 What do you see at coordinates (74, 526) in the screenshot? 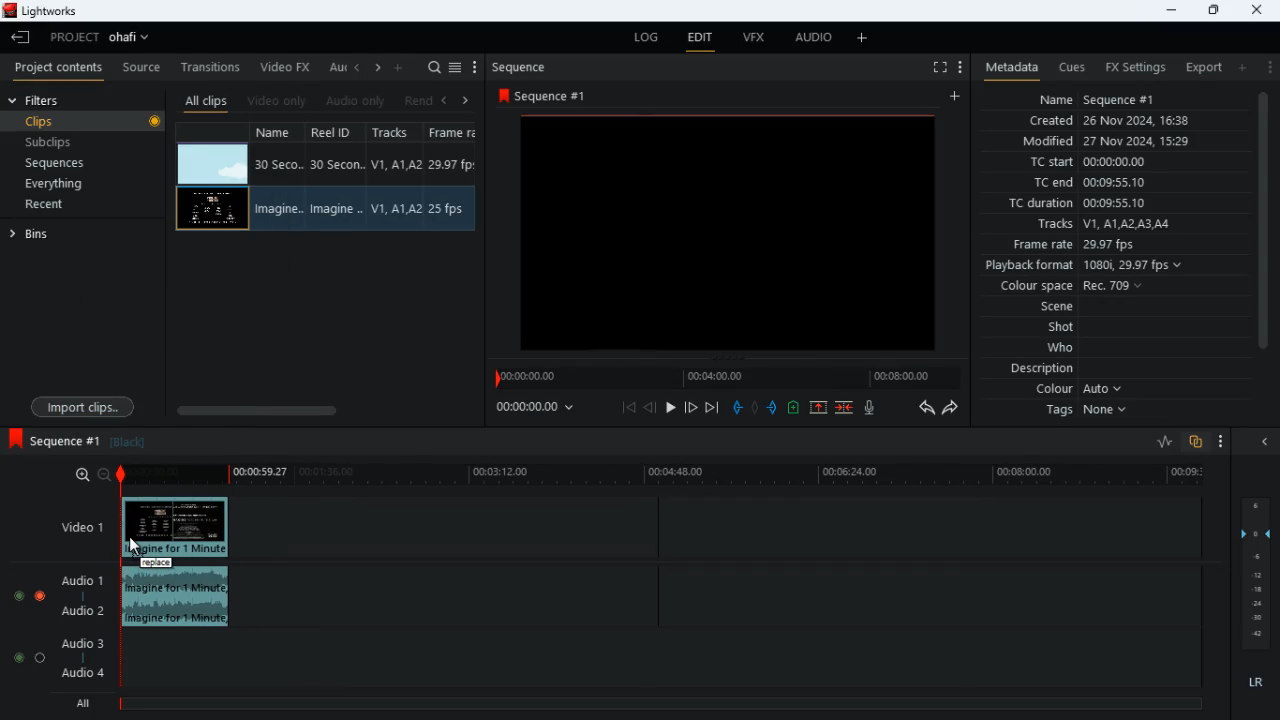
I see `video 1` at bounding box center [74, 526].